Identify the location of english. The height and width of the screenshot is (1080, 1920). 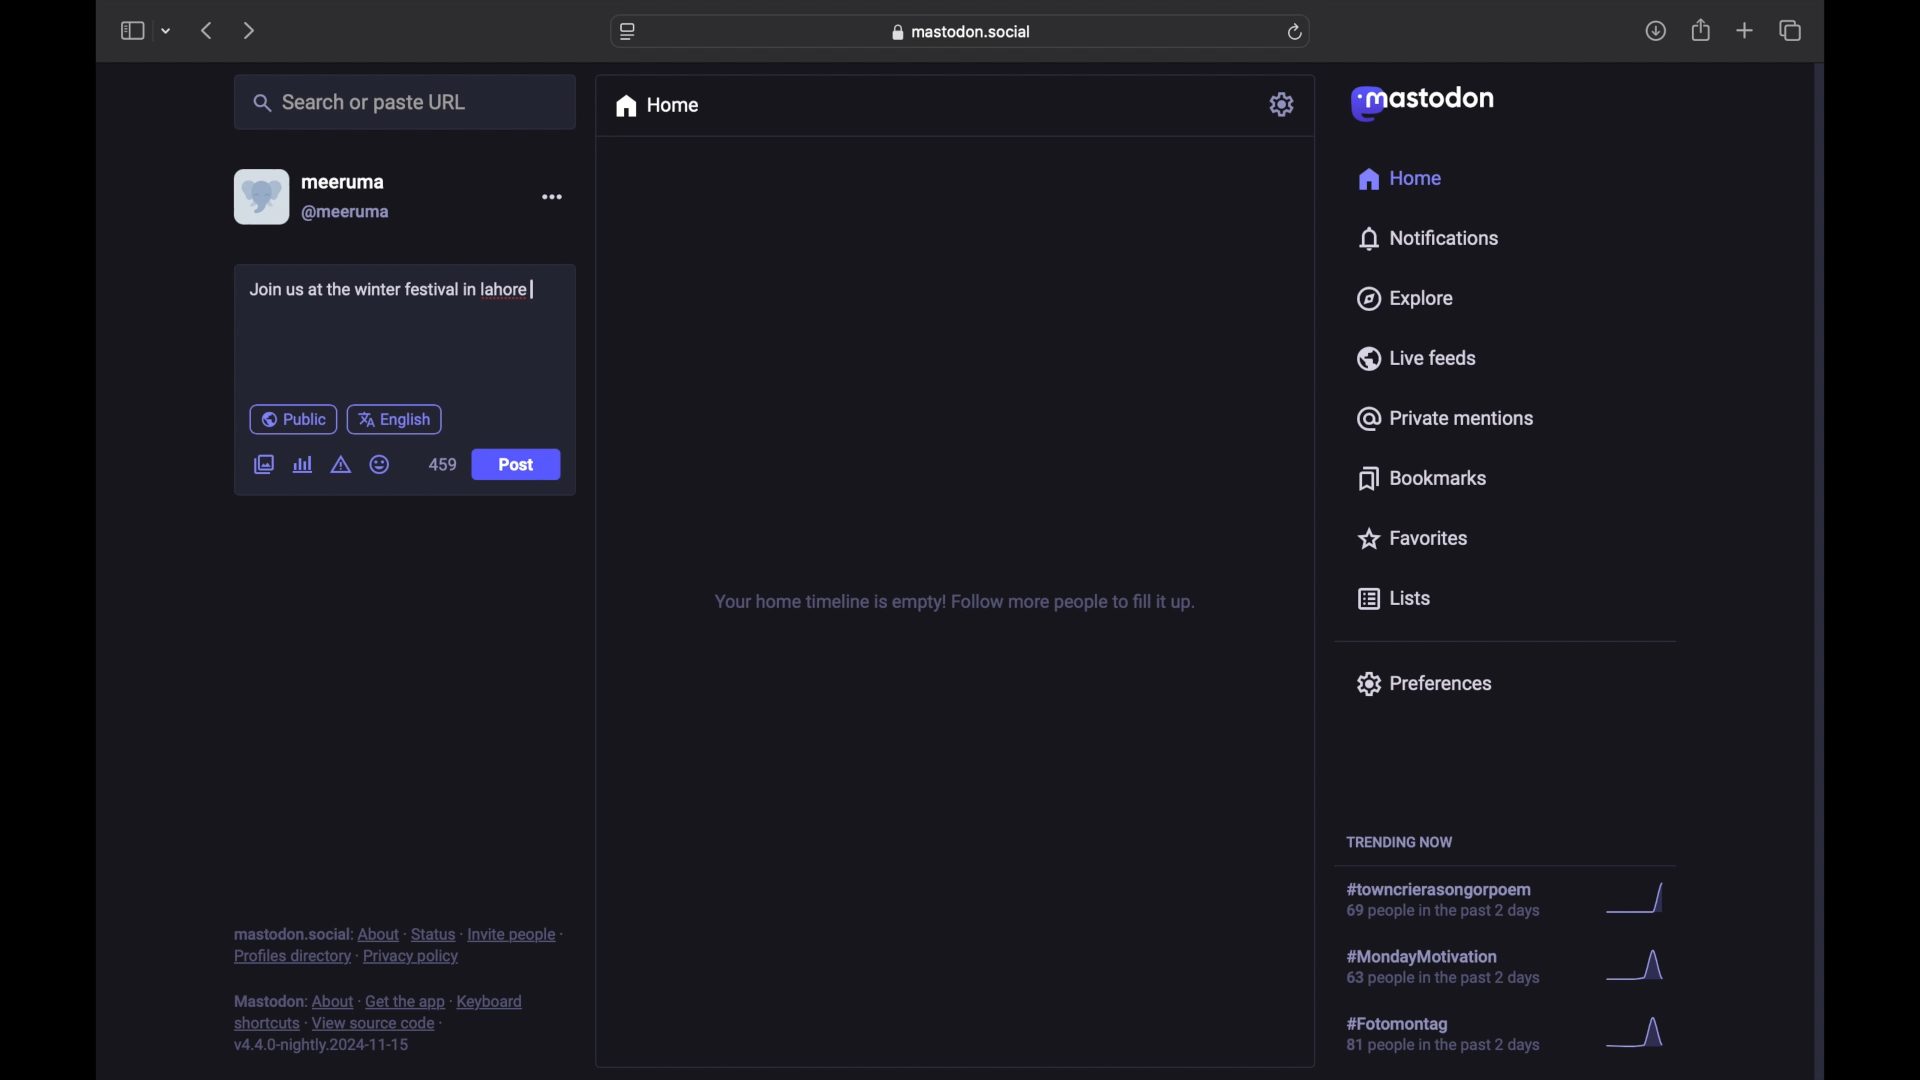
(395, 419).